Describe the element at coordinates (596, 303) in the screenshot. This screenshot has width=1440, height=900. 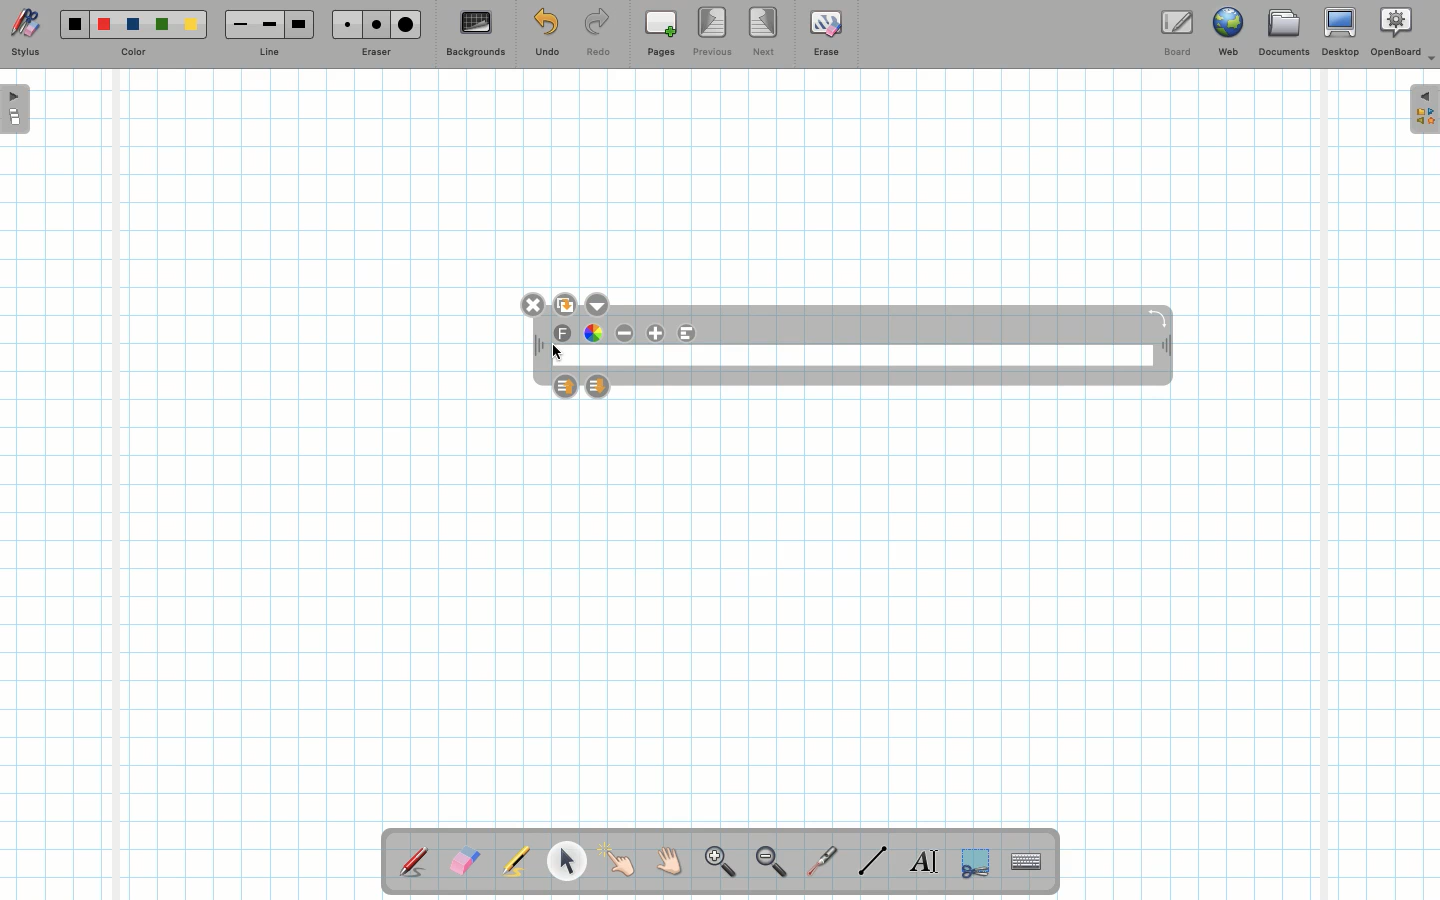
I see `Options` at that location.